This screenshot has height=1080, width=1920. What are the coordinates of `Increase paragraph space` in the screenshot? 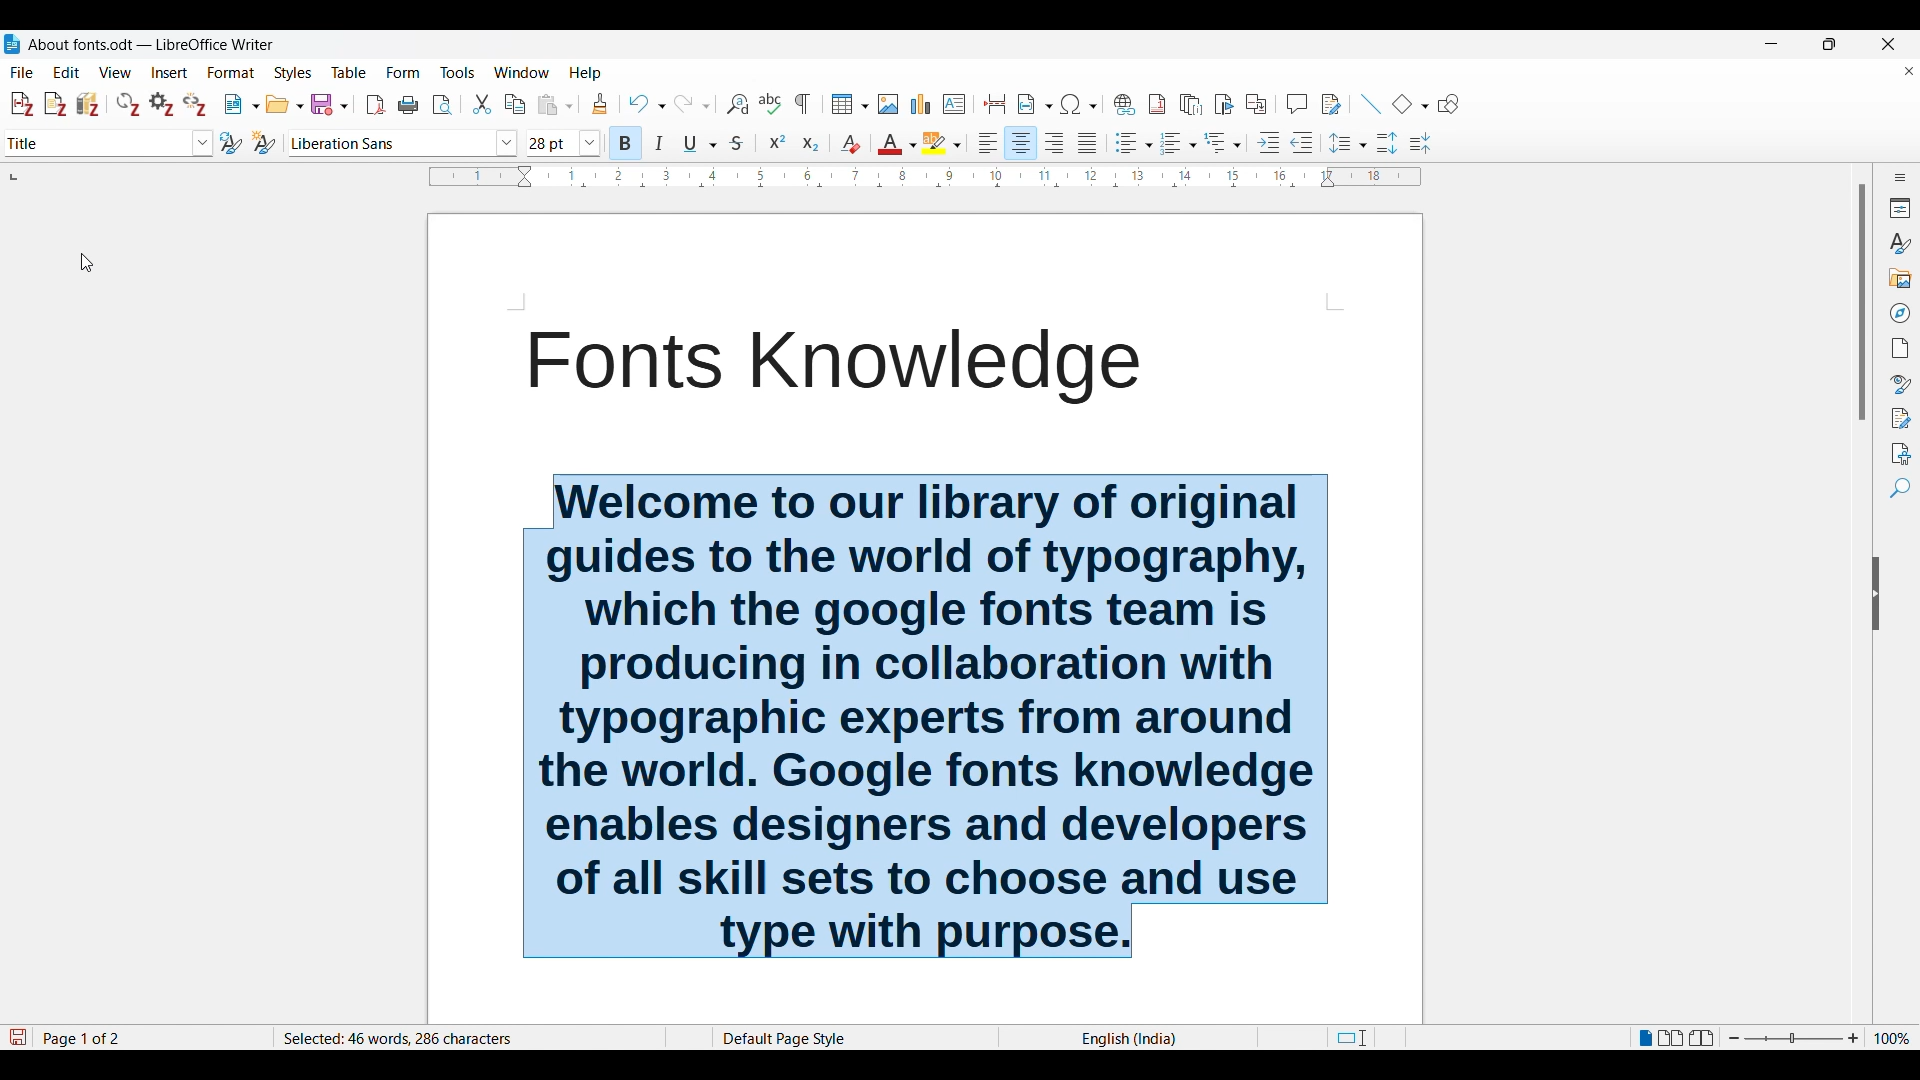 It's located at (1388, 143).